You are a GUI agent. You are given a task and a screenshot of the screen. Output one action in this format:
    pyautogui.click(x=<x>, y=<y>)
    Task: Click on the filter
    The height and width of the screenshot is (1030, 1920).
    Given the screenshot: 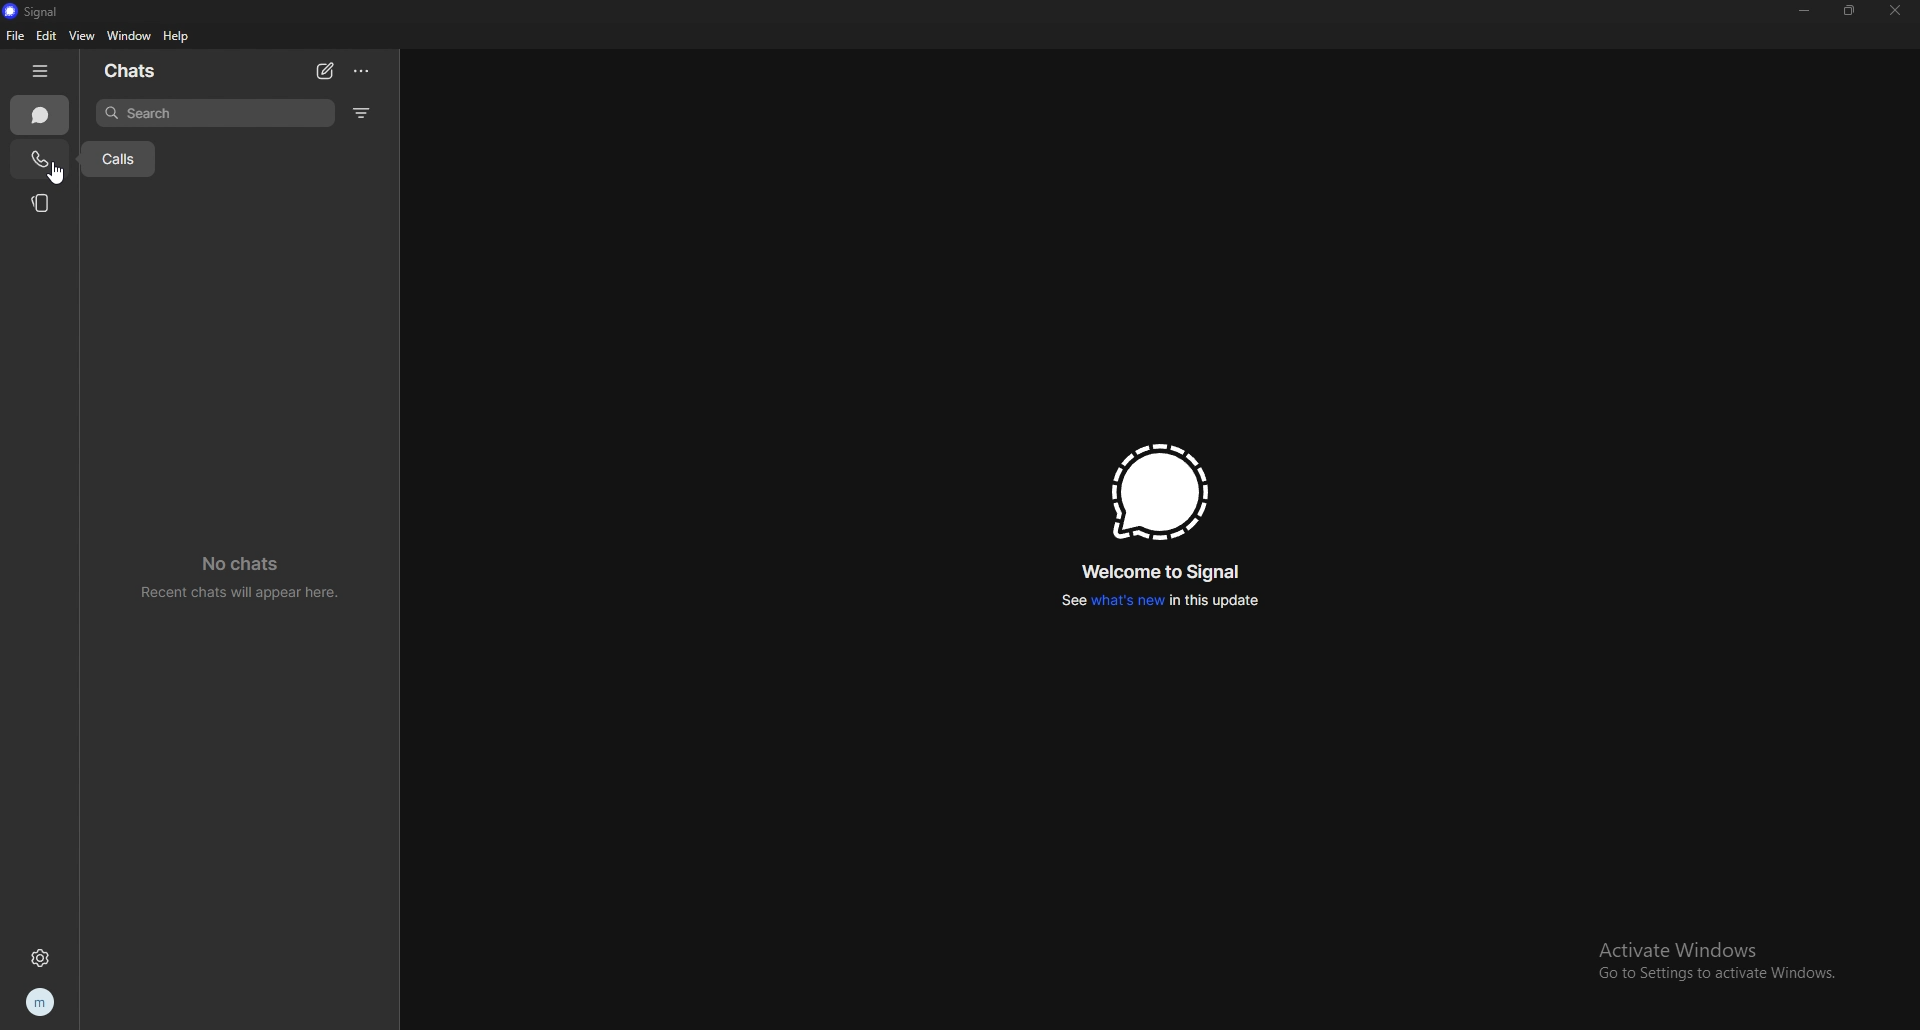 What is the action you would take?
    pyautogui.click(x=366, y=112)
    